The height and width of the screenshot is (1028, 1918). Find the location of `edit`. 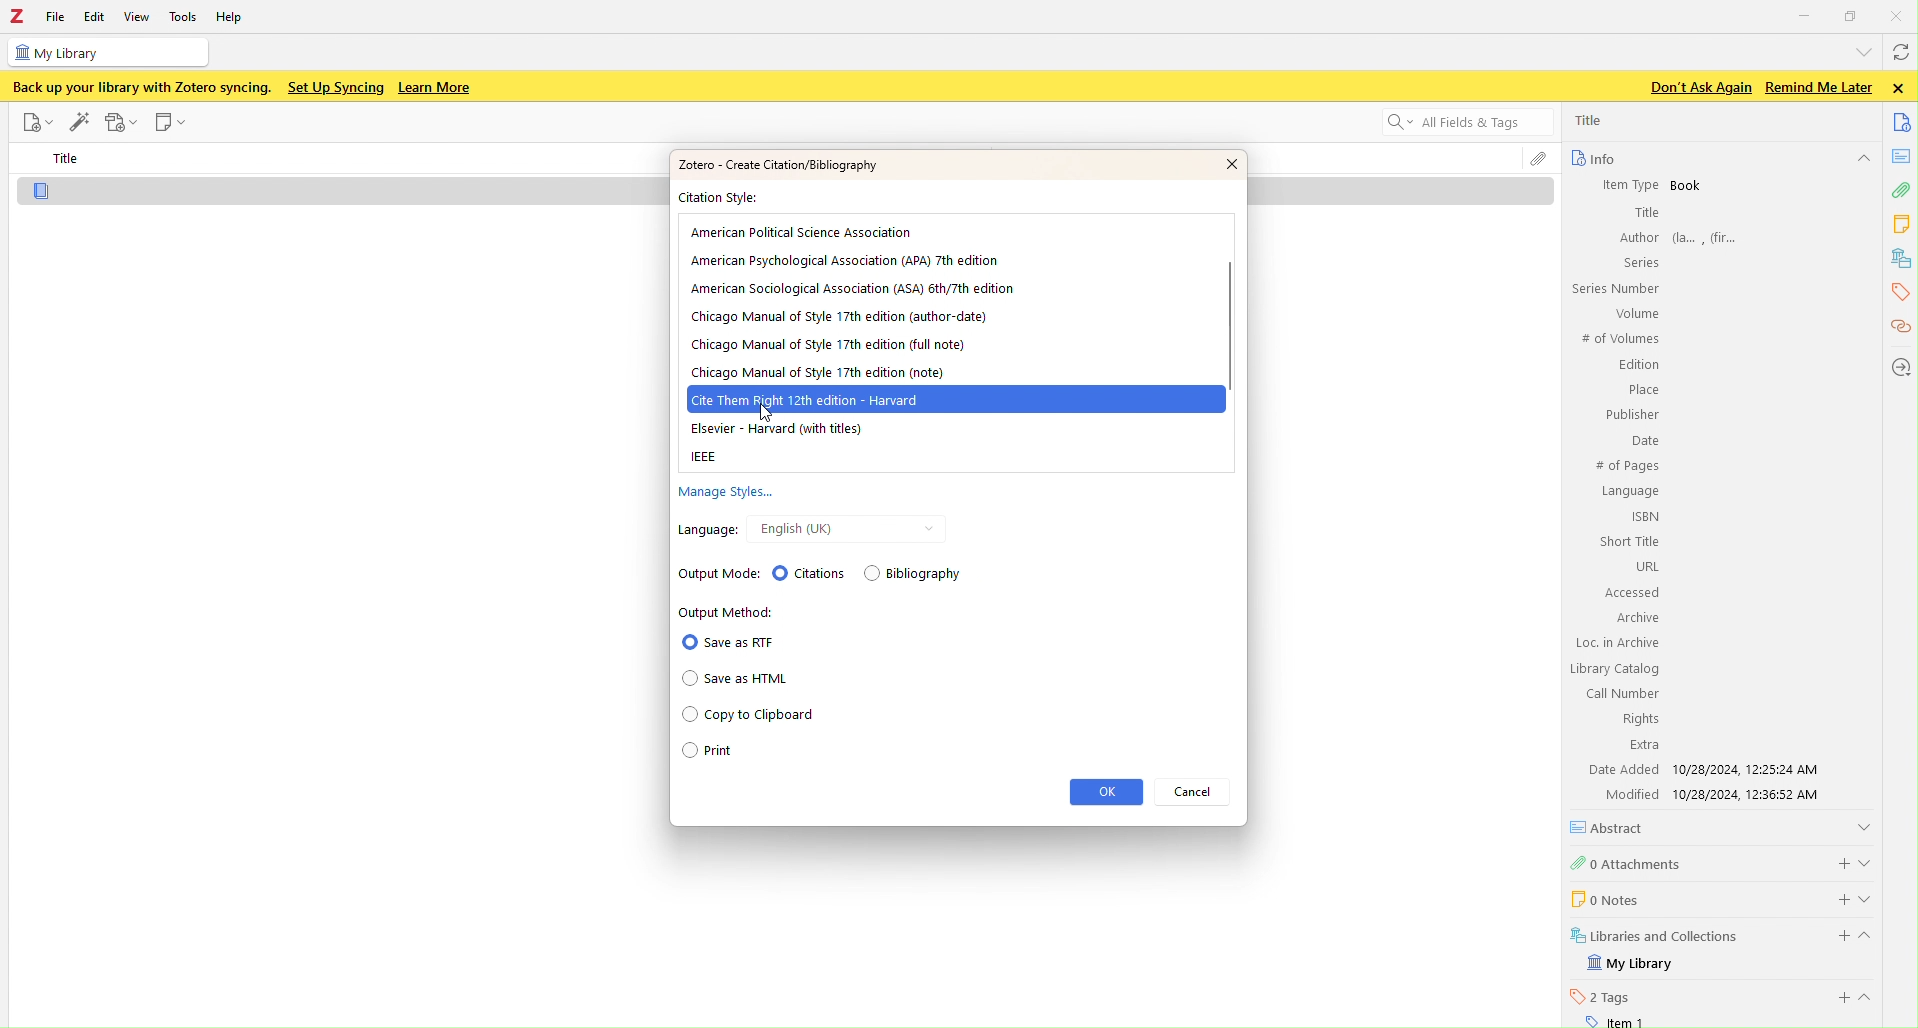

edit is located at coordinates (79, 119).